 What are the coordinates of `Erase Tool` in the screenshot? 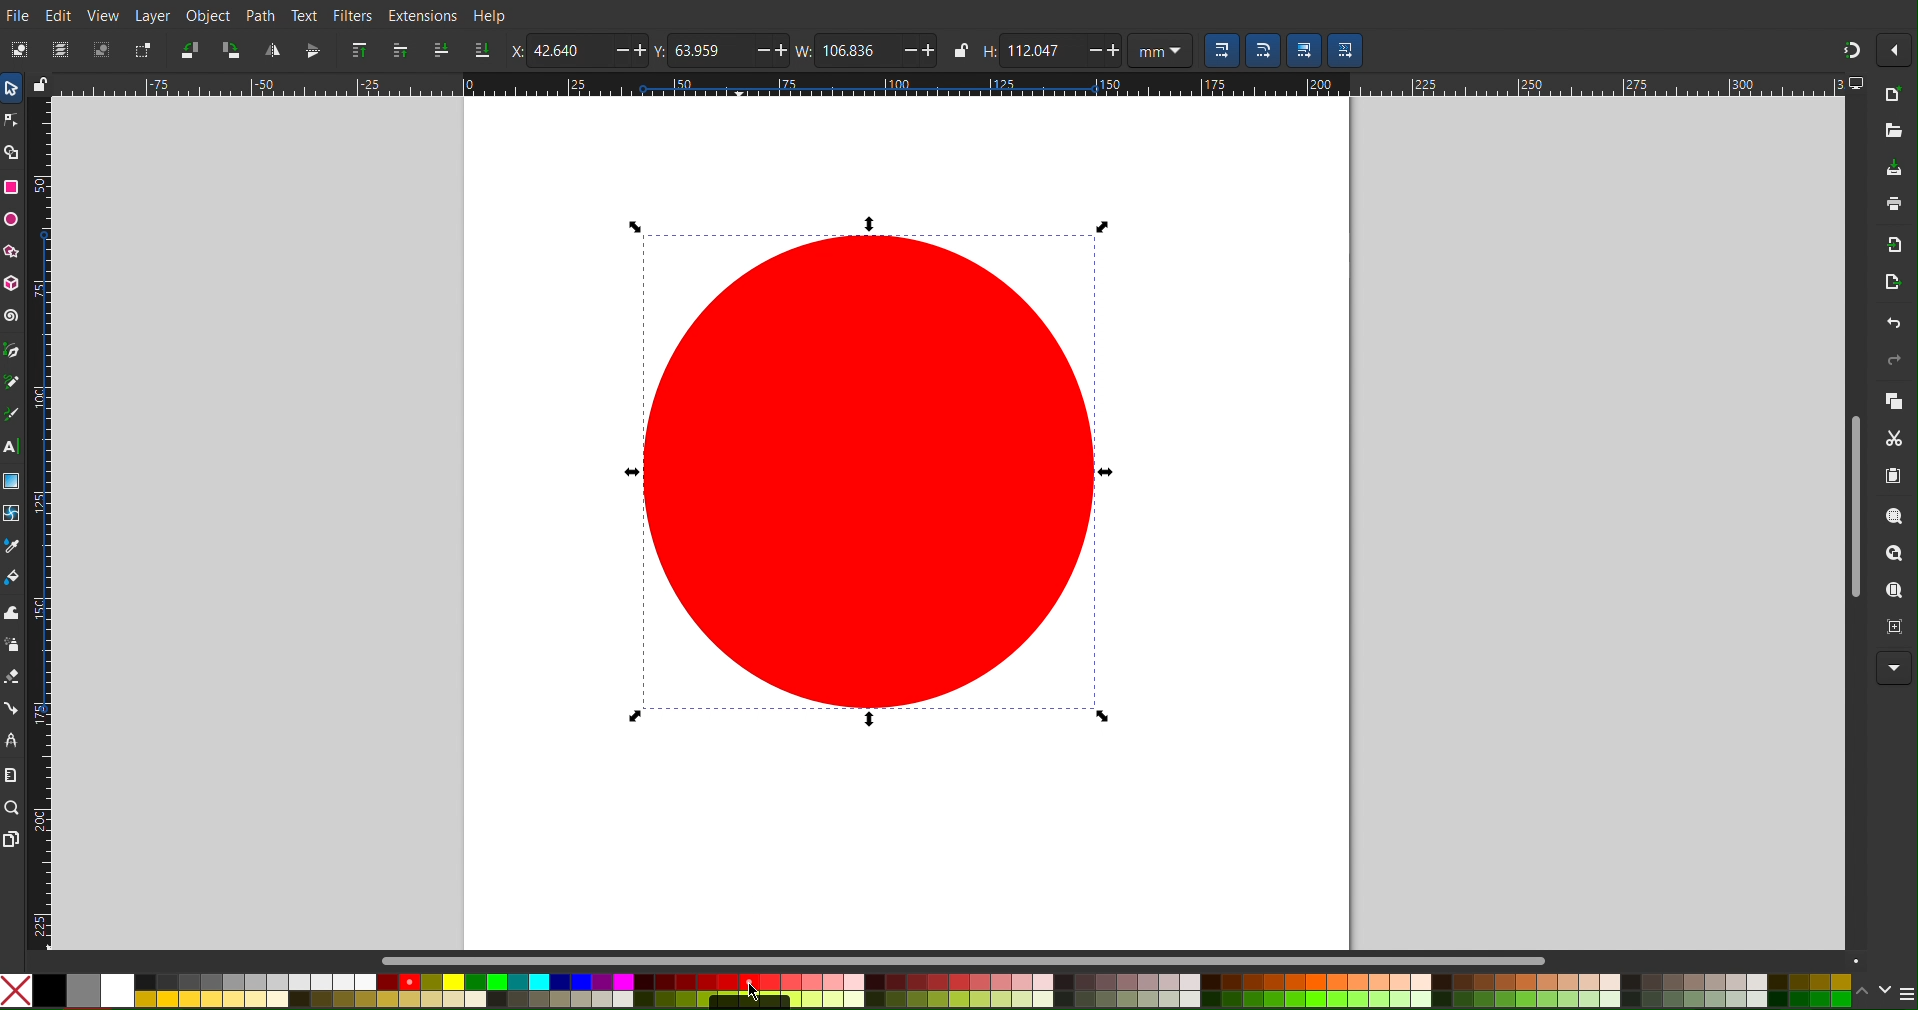 It's located at (12, 676).